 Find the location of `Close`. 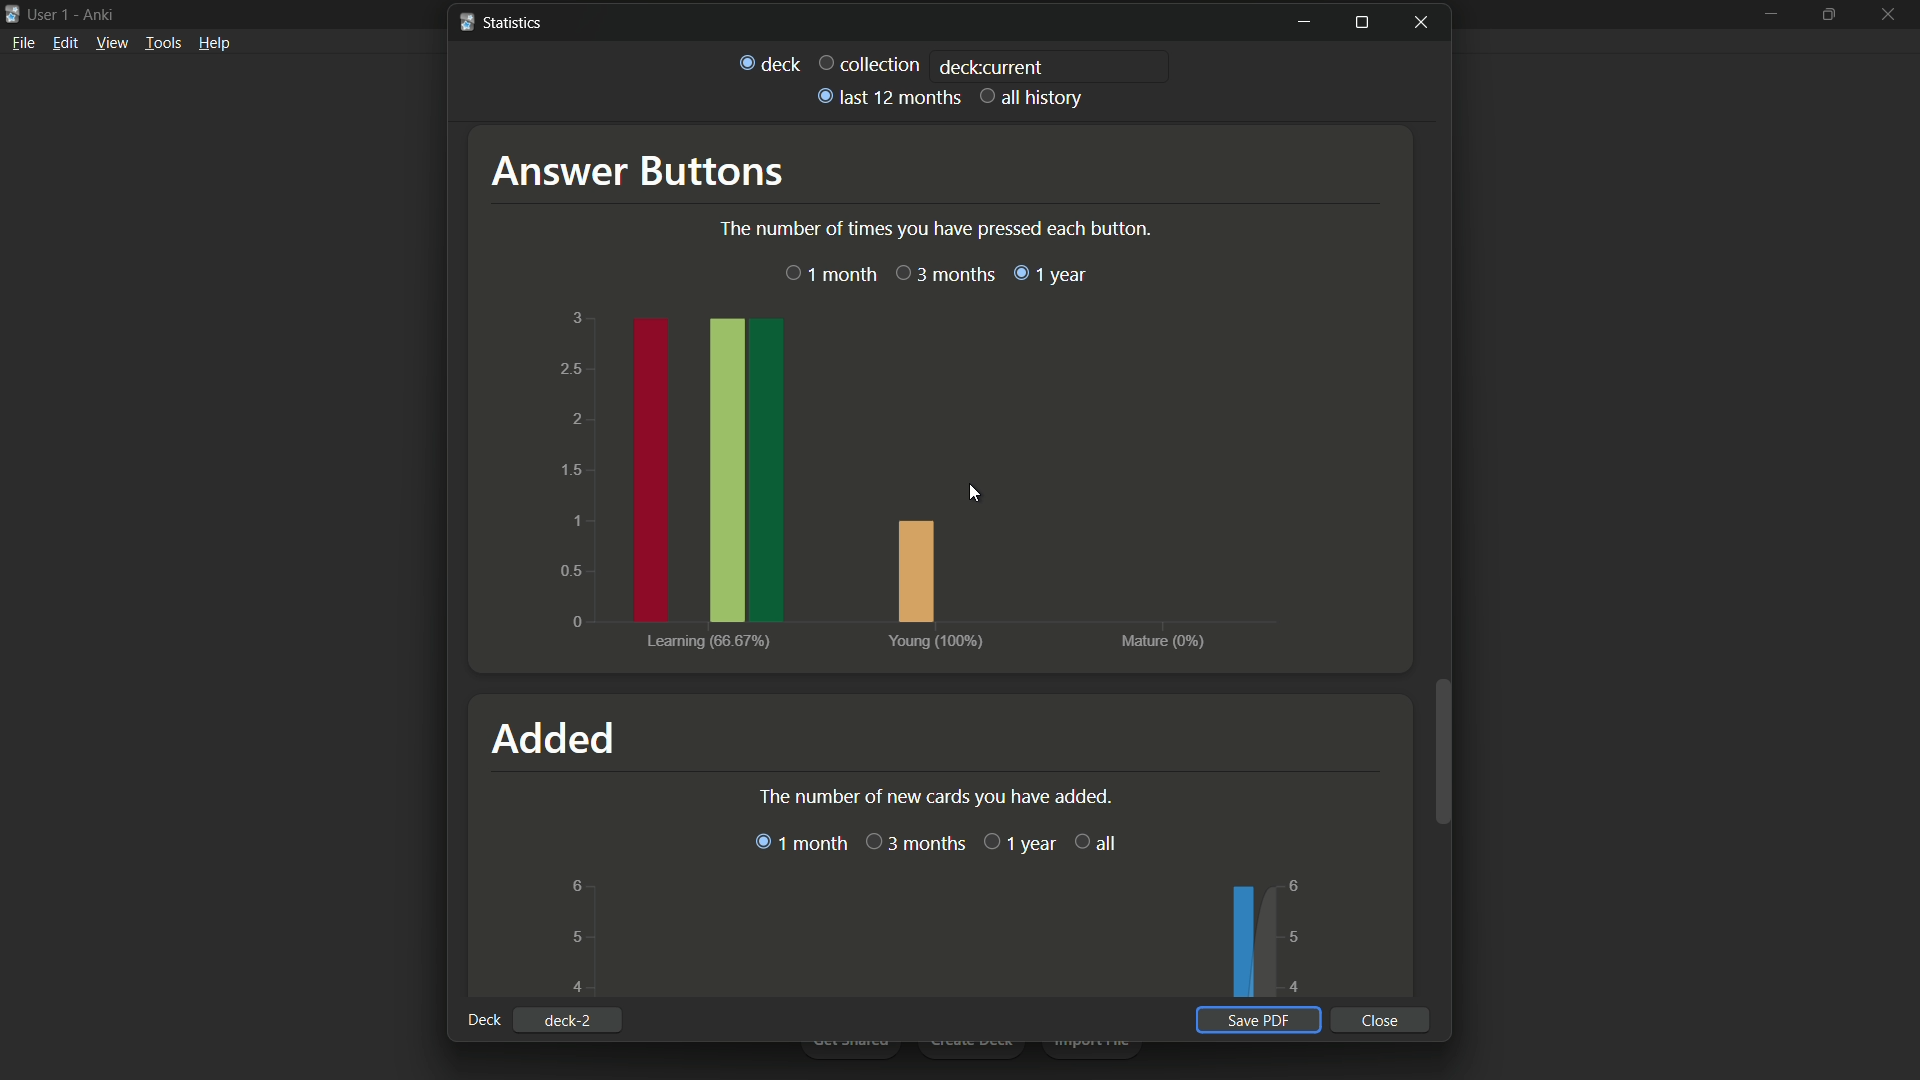

Close is located at coordinates (1425, 22).